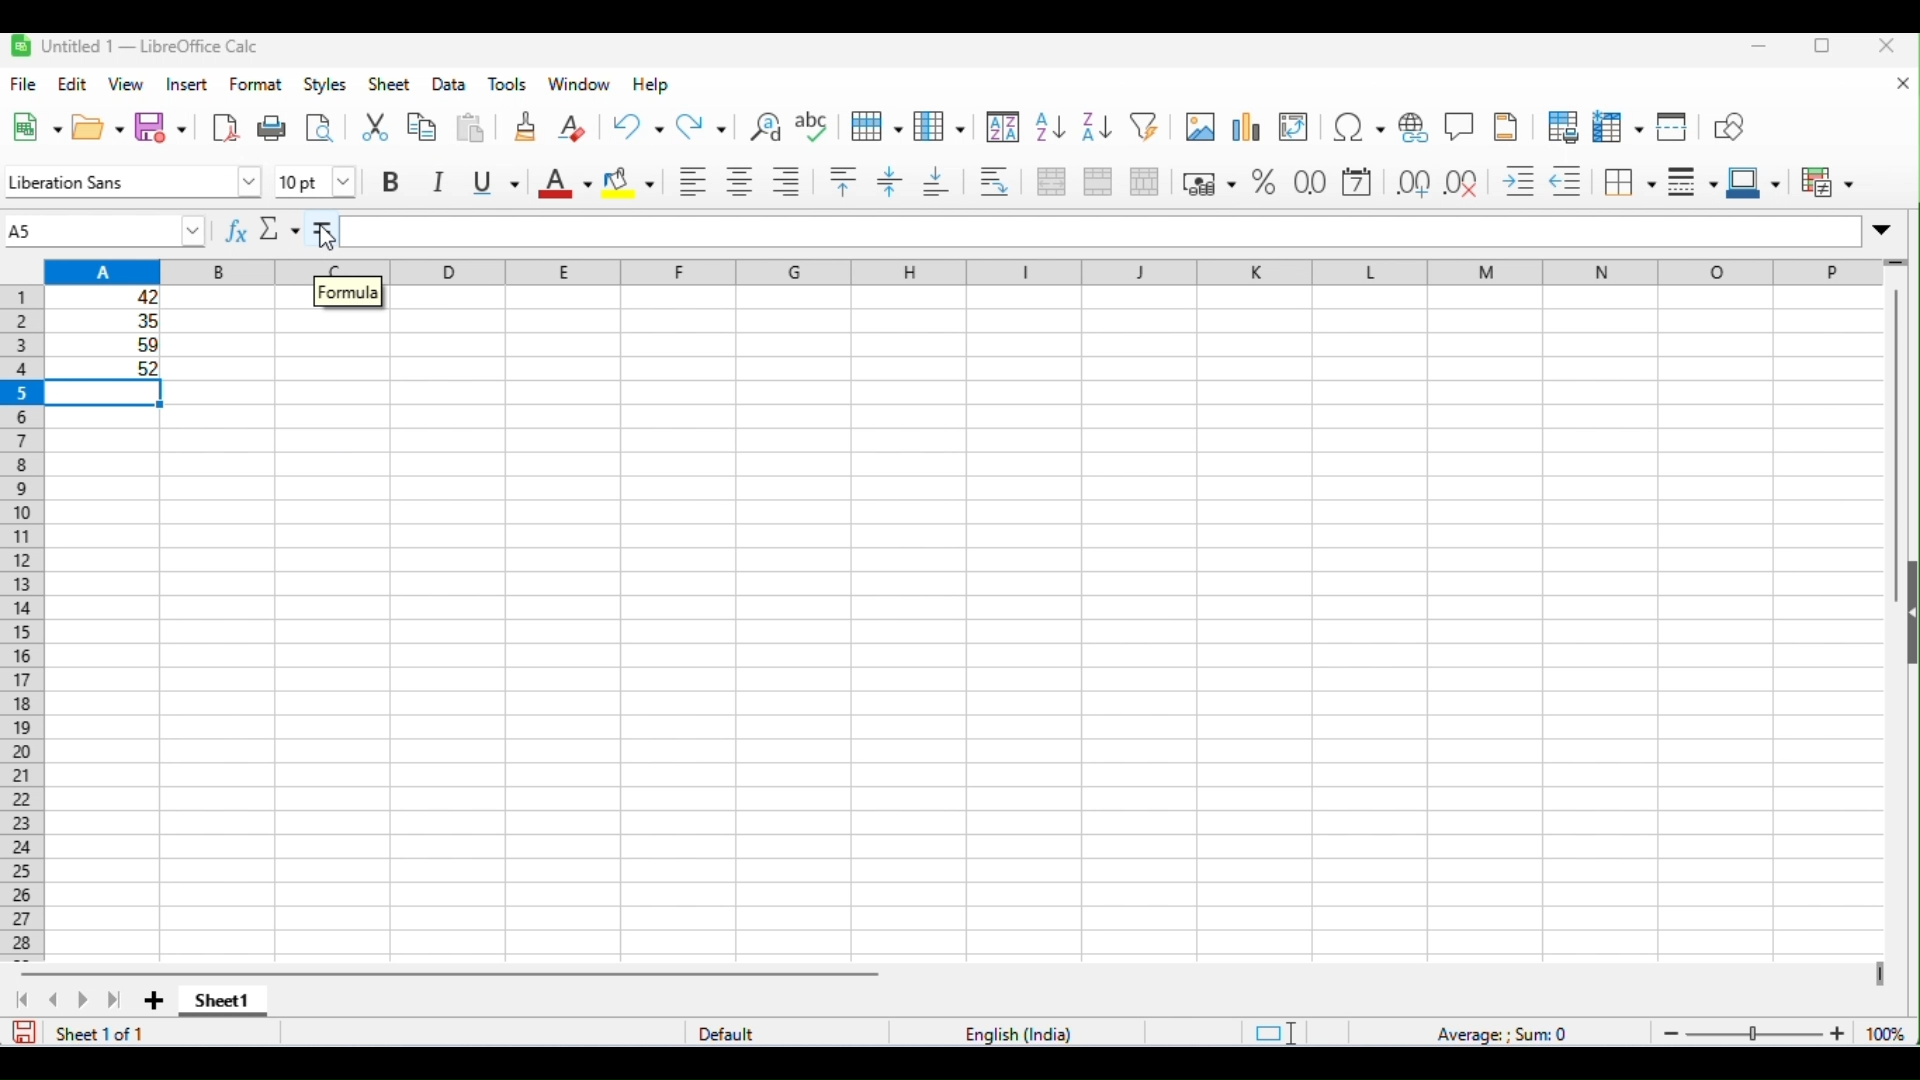 Image resolution: width=1920 pixels, height=1080 pixels. What do you see at coordinates (876, 125) in the screenshot?
I see `row` at bounding box center [876, 125].